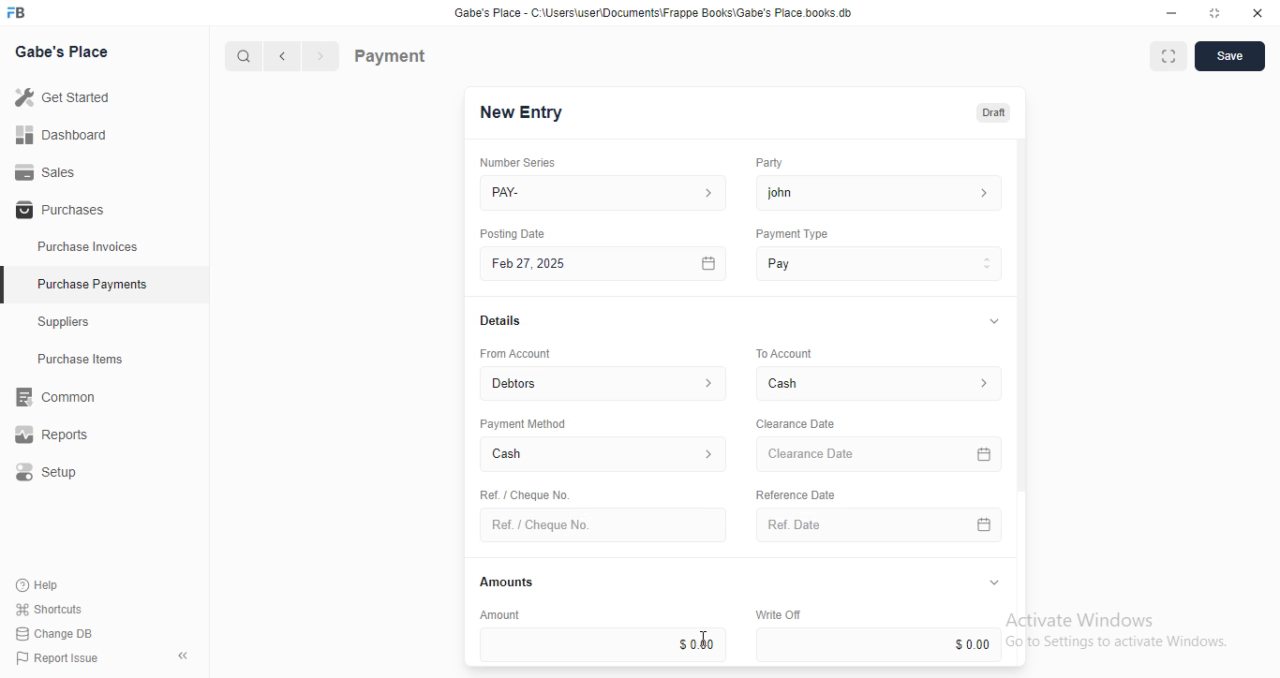 The width and height of the screenshot is (1280, 678). Describe the element at coordinates (879, 525) in the screenshot. I see `Ref. Date` at that location.